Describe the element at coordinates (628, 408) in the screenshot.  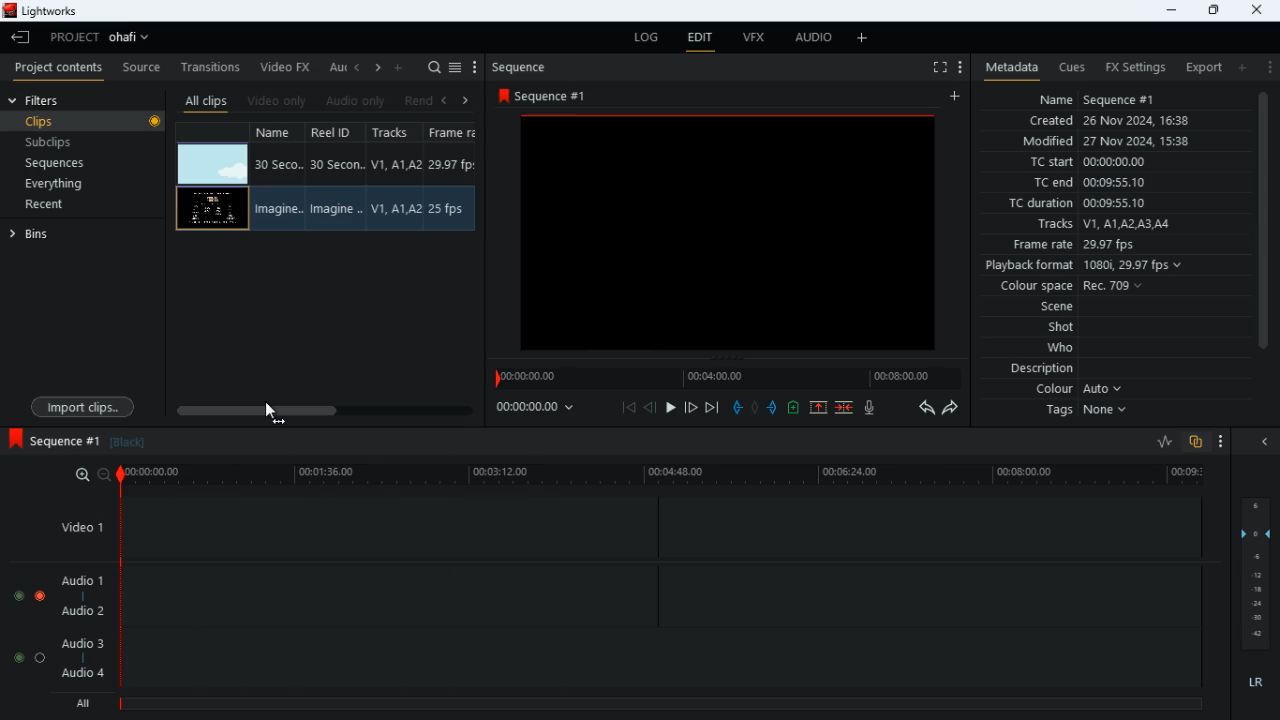
I see `beggining` at that location.